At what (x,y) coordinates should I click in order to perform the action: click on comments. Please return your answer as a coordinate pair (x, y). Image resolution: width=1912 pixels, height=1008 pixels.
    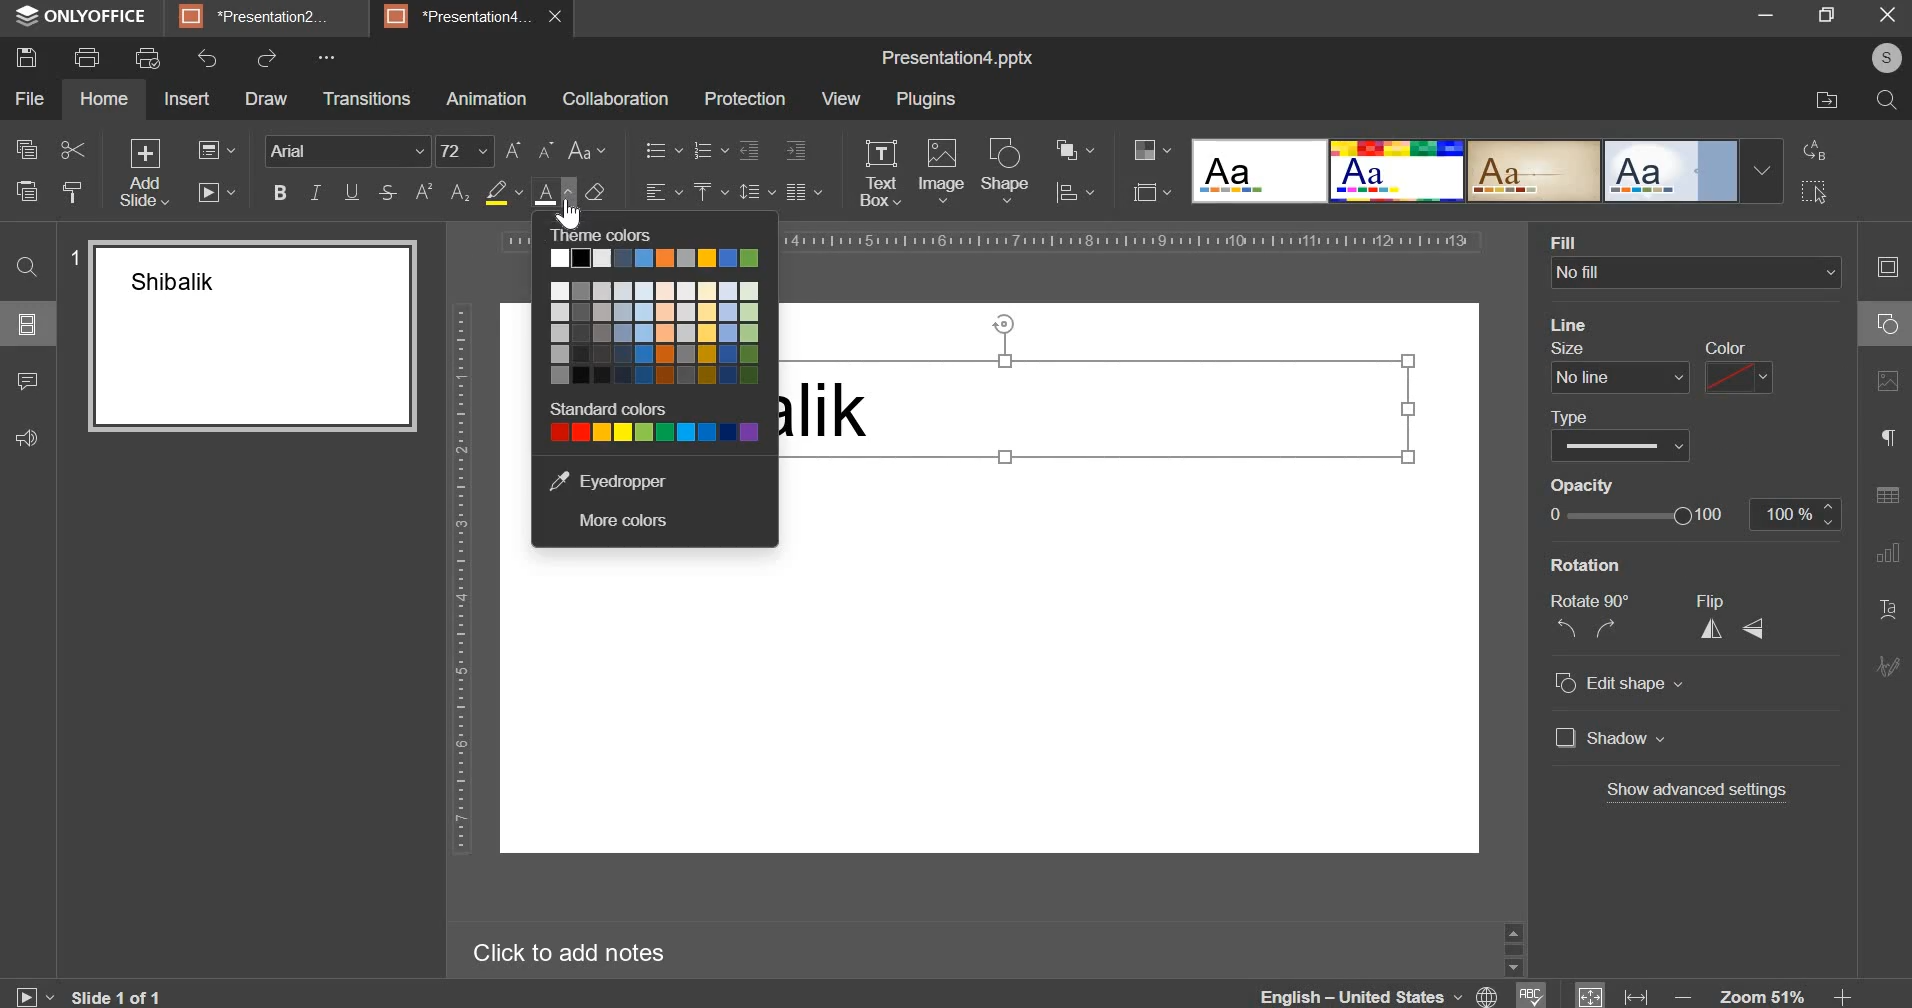
    Looking at the image, I should click on (32, 380).